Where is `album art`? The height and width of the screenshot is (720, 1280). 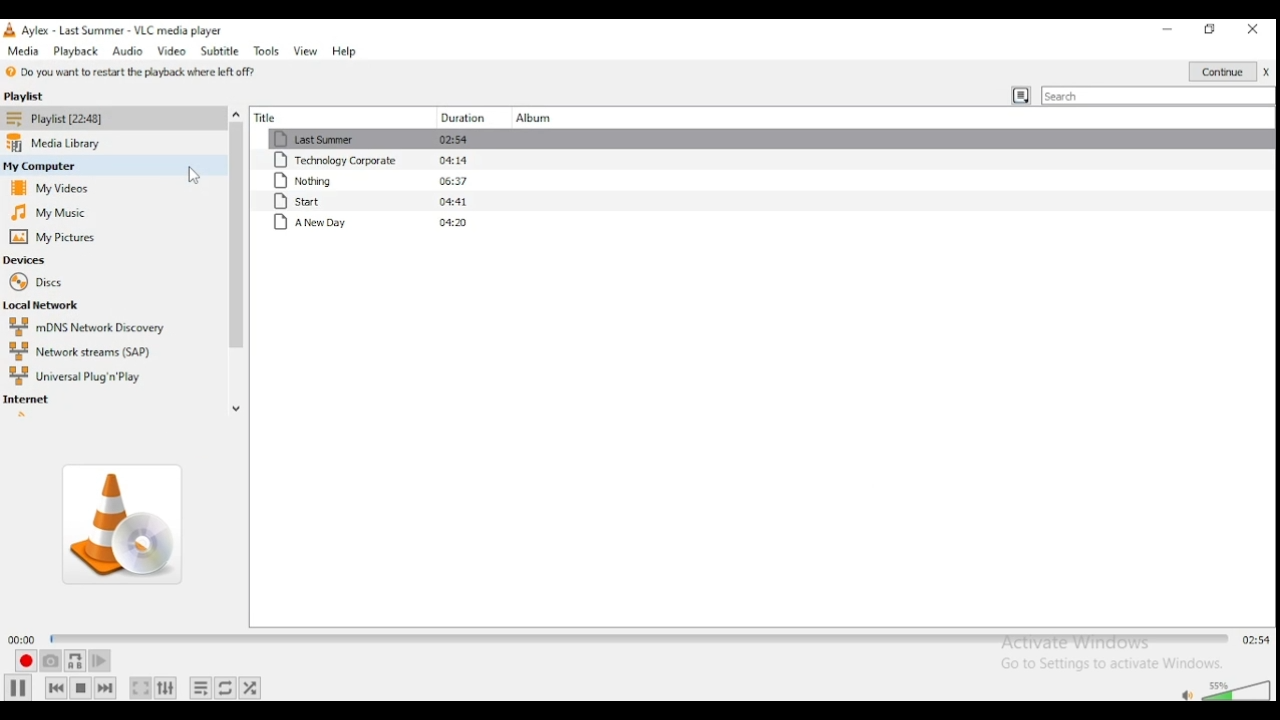 album art is located at coordinates (119, 520).